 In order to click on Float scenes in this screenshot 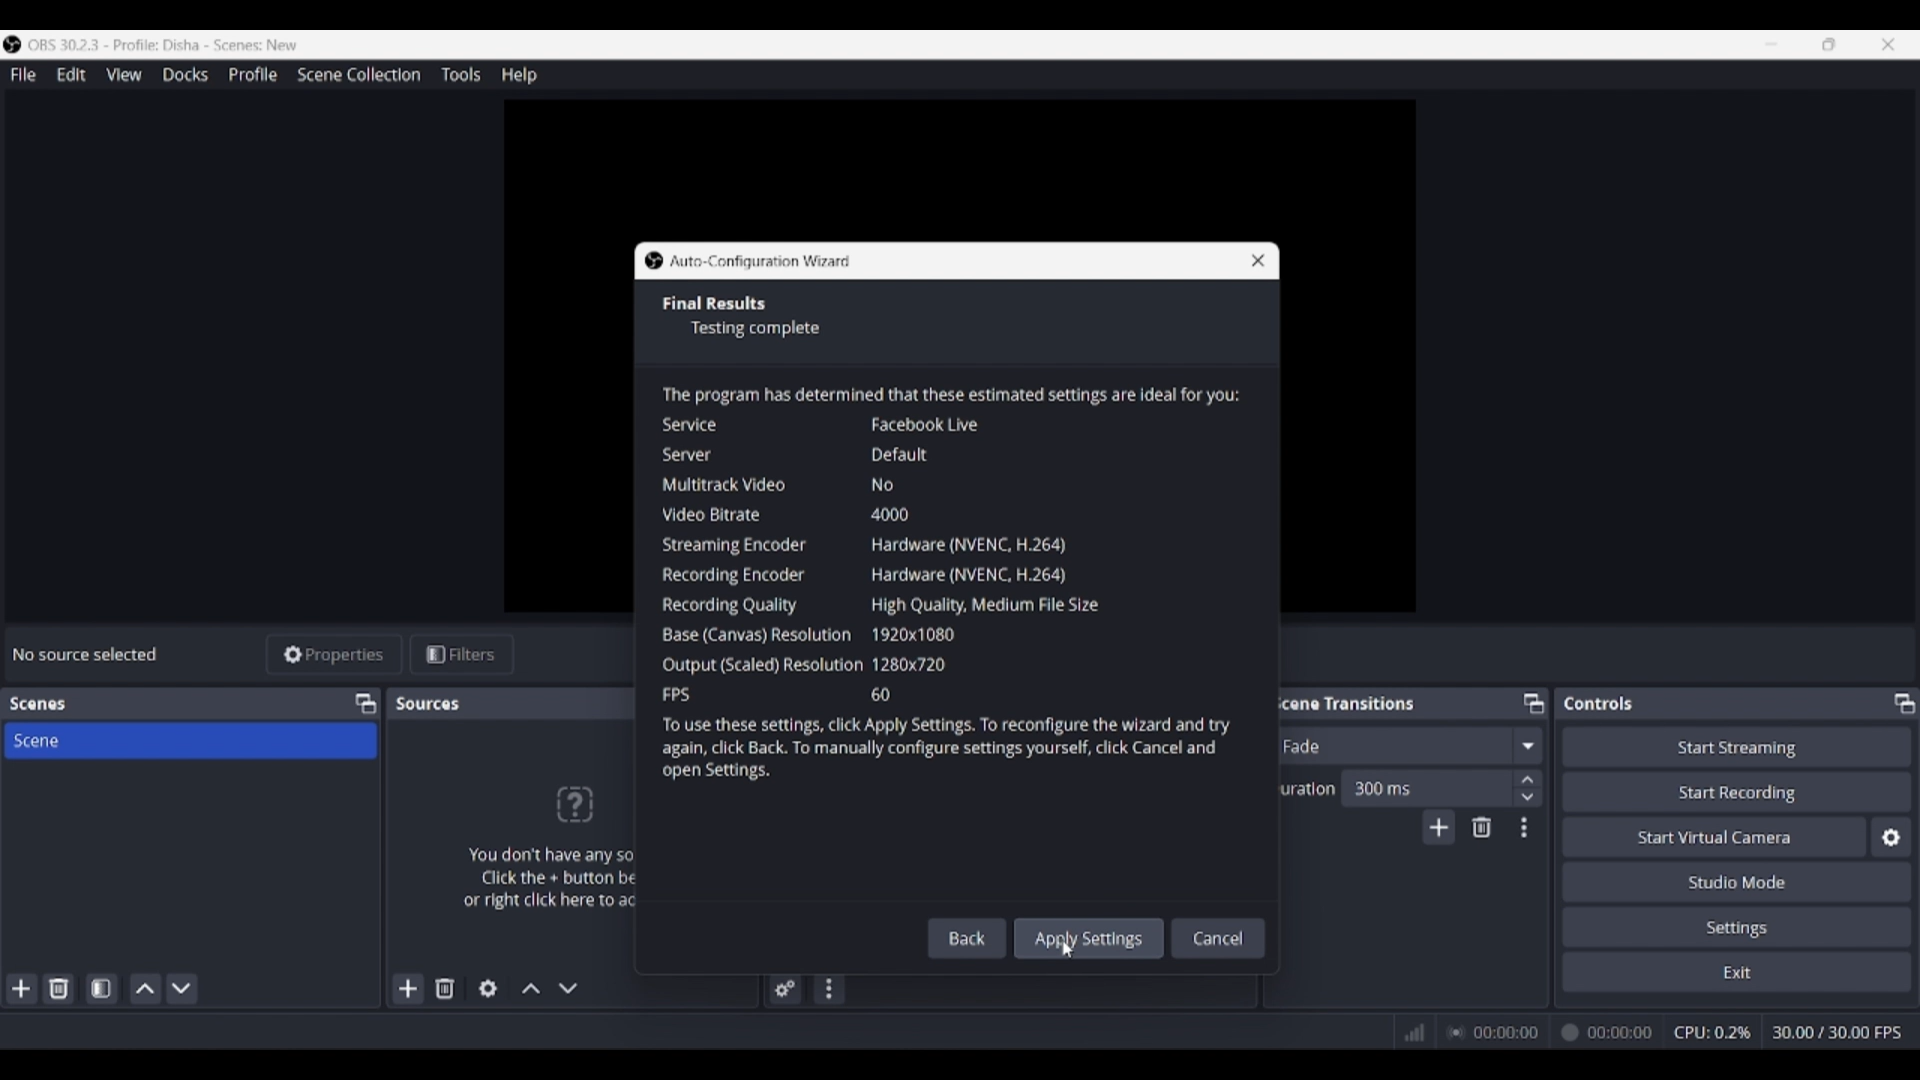, I will do `click(365, 704)`.